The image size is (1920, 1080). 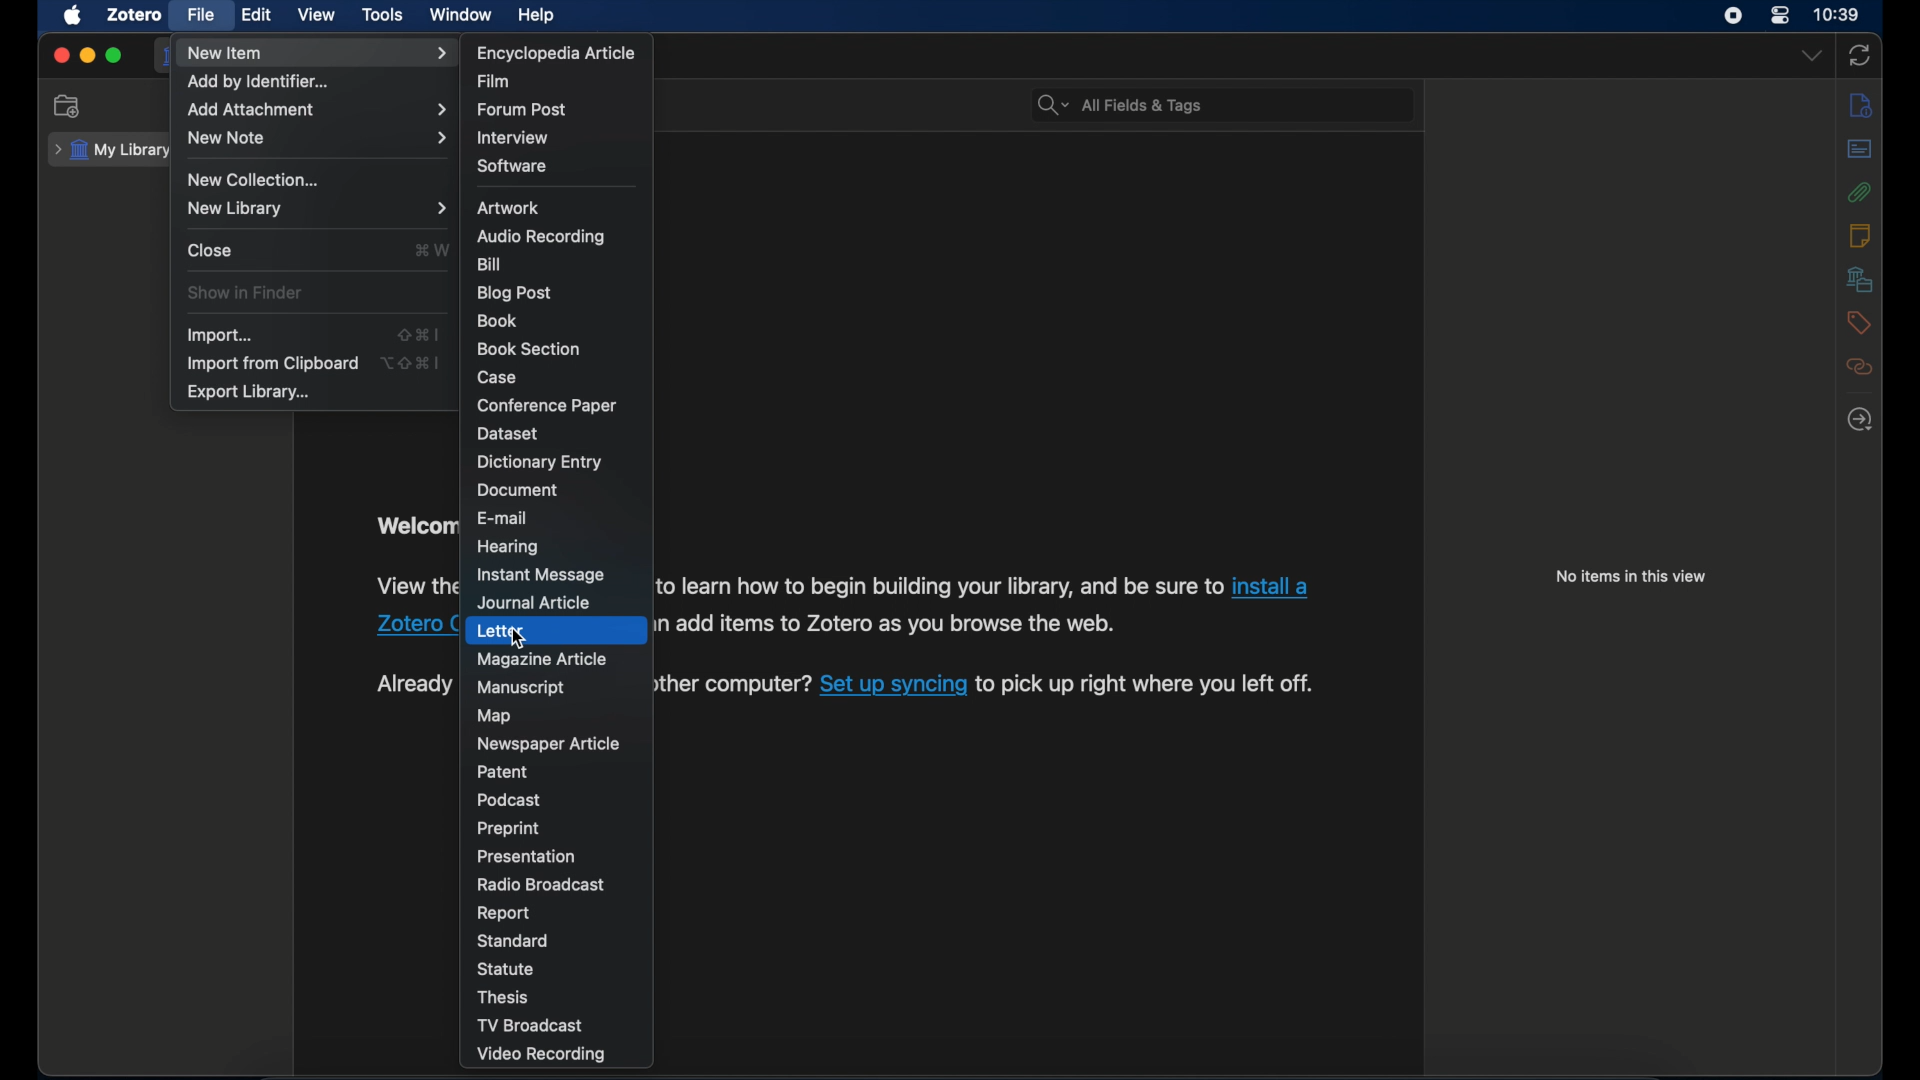 I want to click on view, so click(x=318, y=15).